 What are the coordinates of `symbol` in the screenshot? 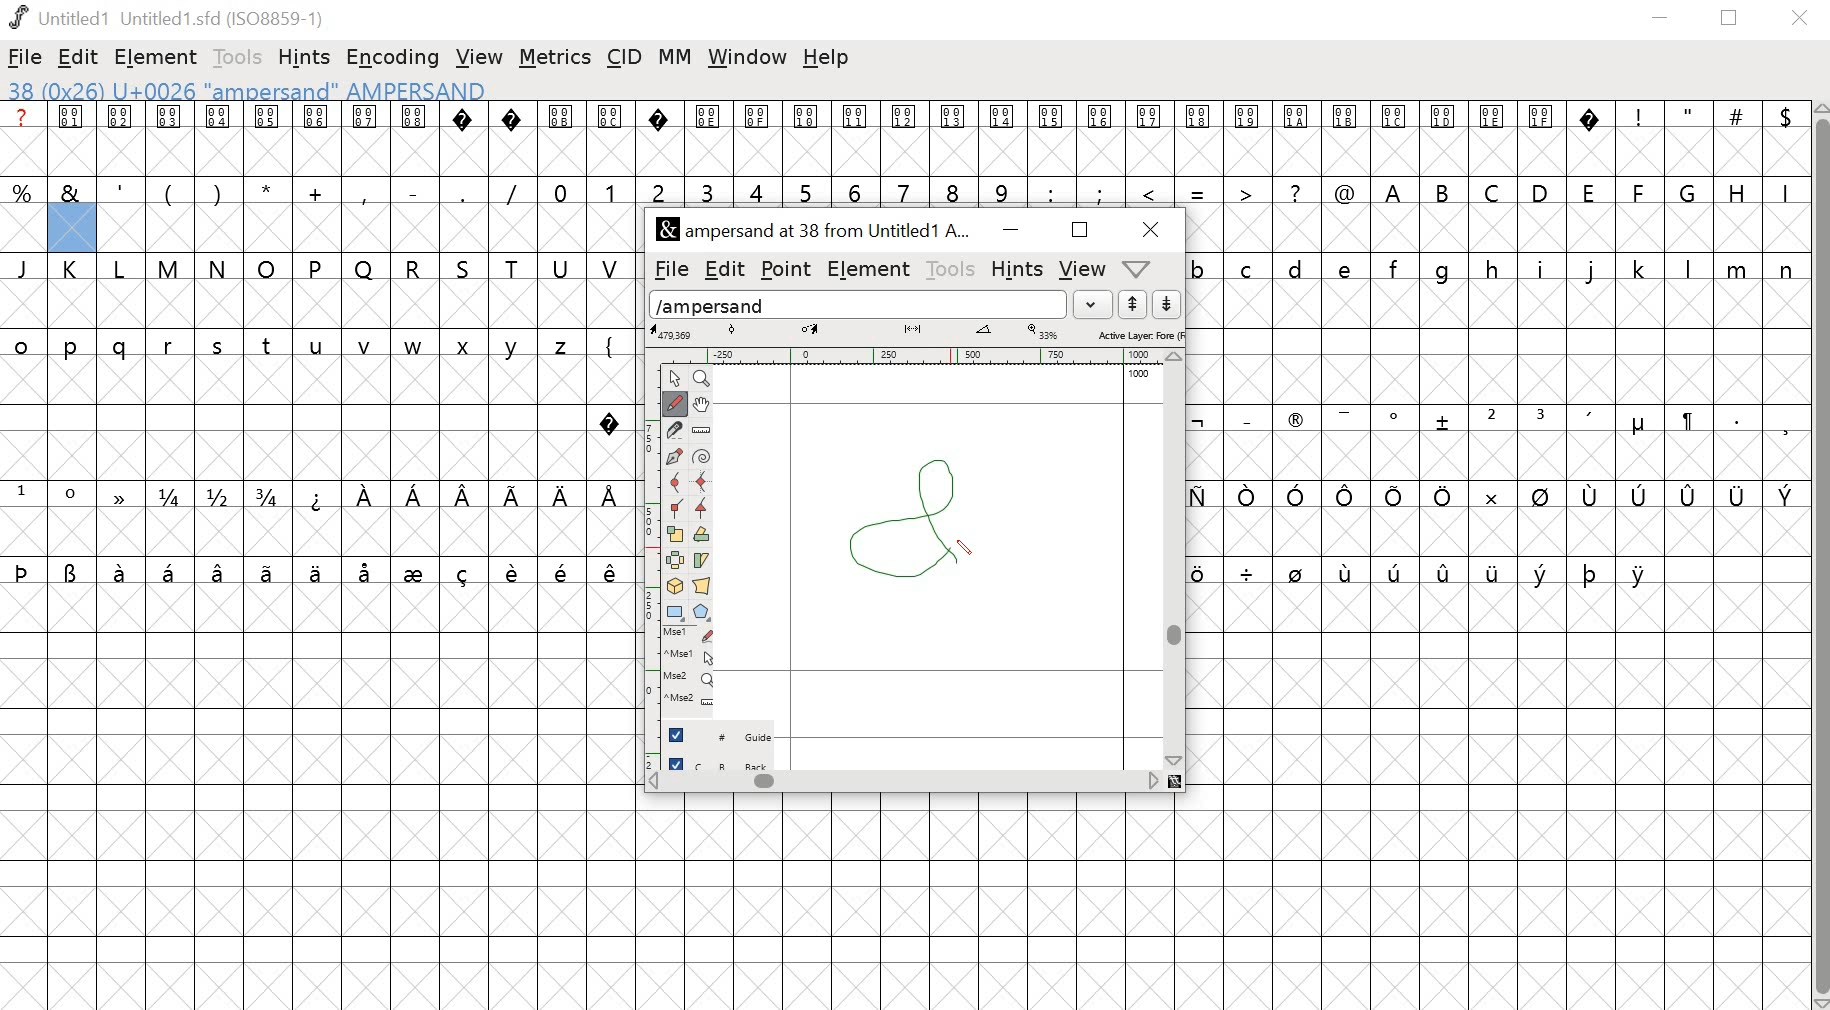 It's located at (465, 571).